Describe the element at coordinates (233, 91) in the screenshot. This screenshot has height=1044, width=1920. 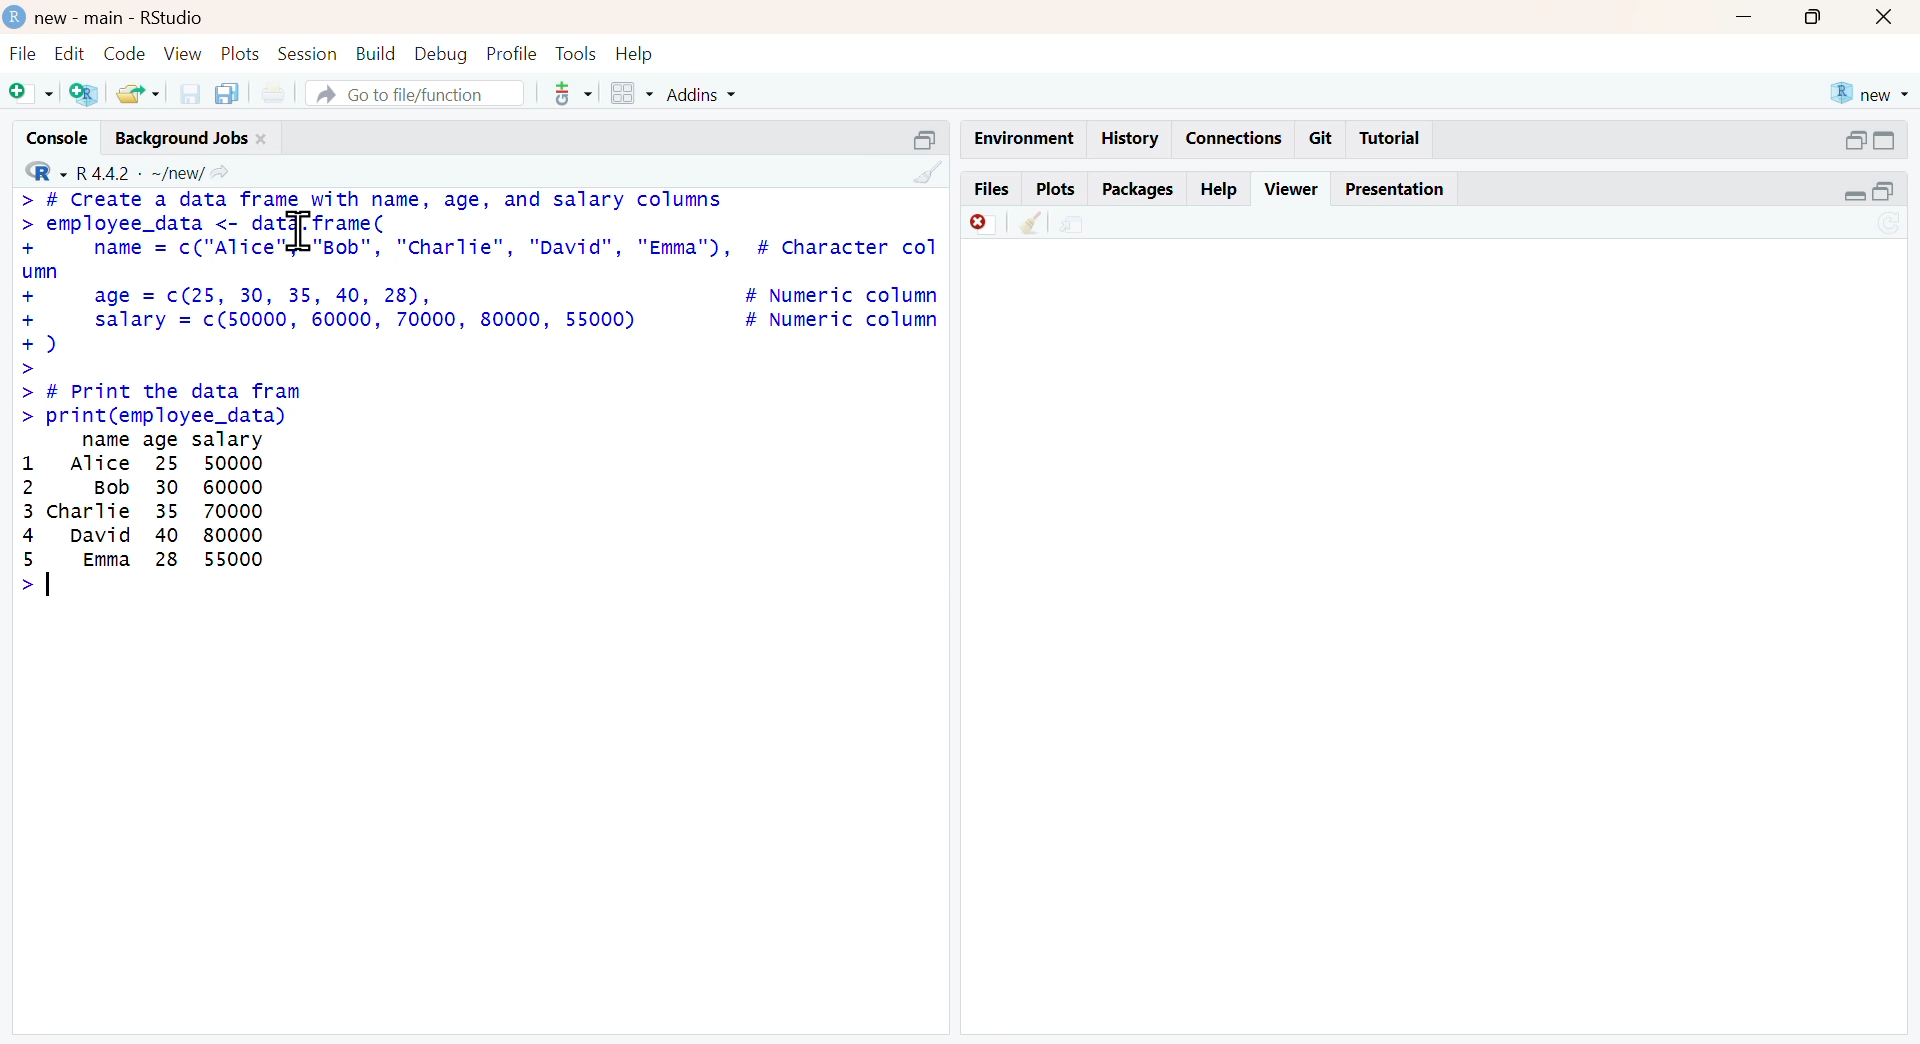
I see `Save all open documents` at that location.